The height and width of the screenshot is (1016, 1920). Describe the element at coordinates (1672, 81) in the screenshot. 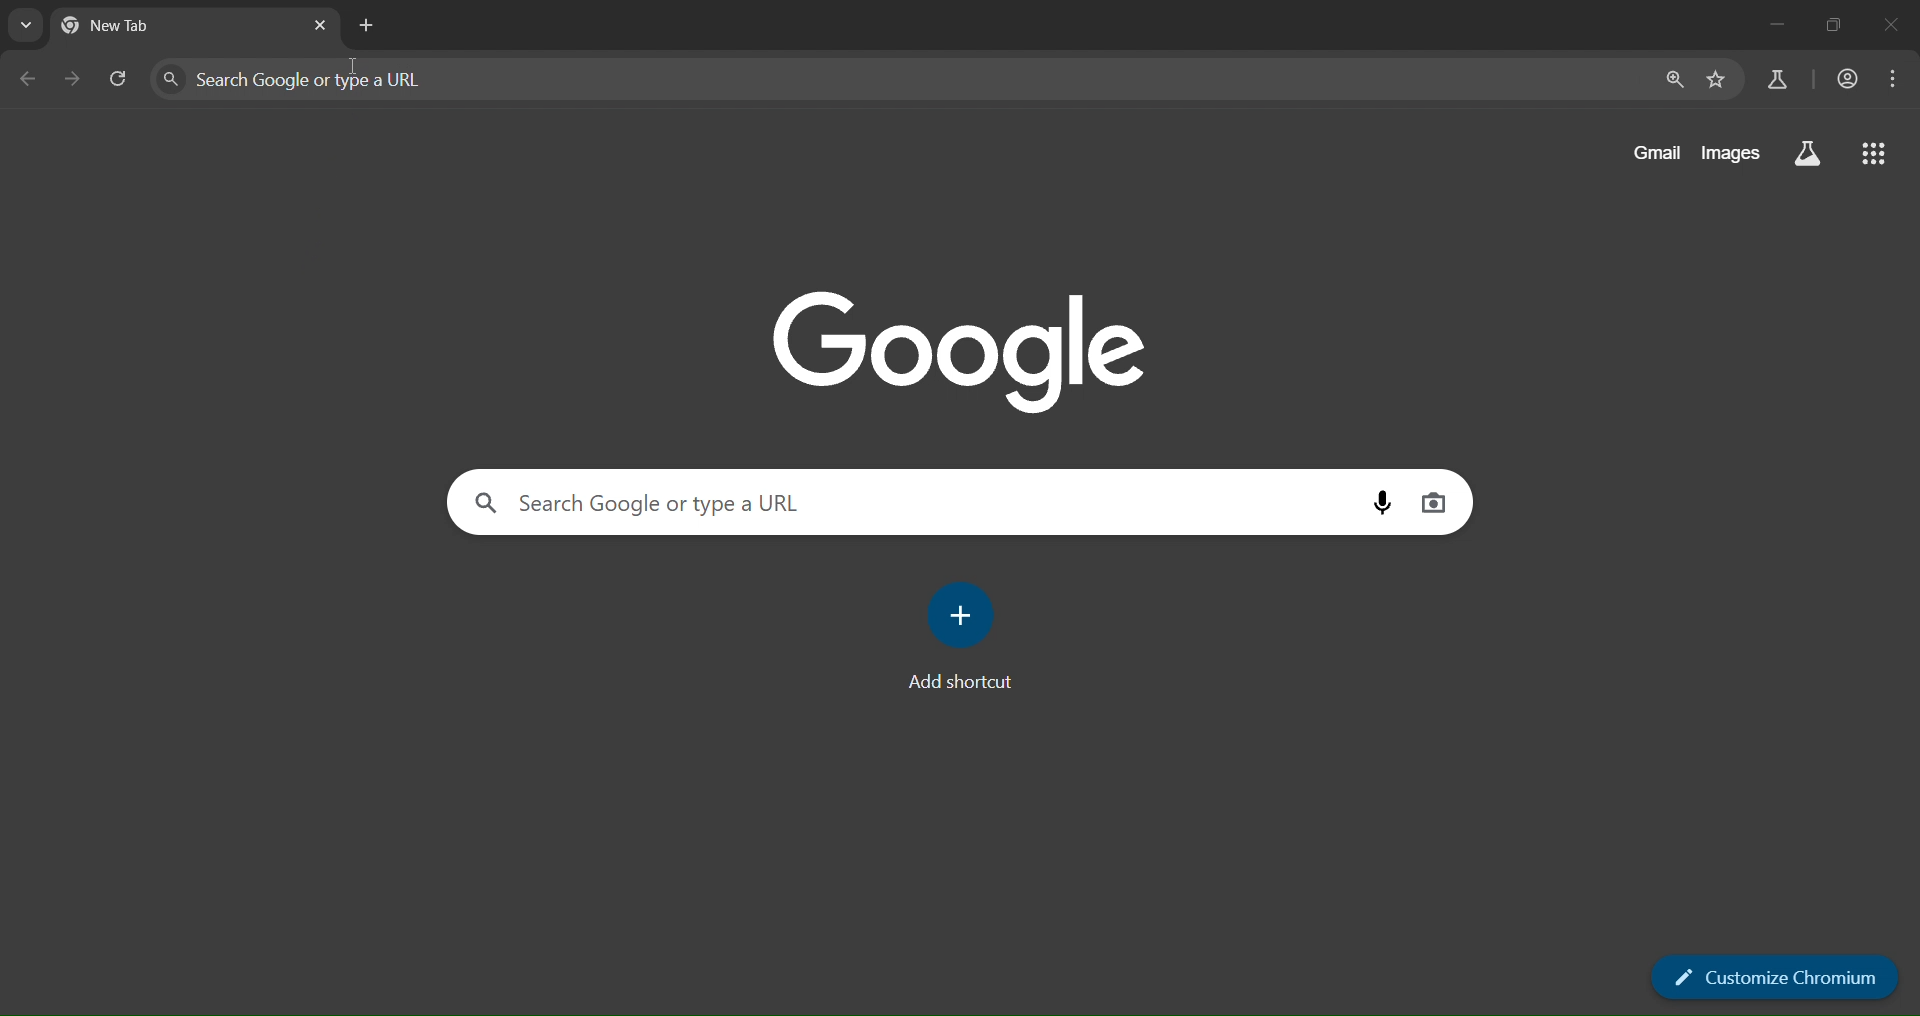

I see `zoom` at that location.